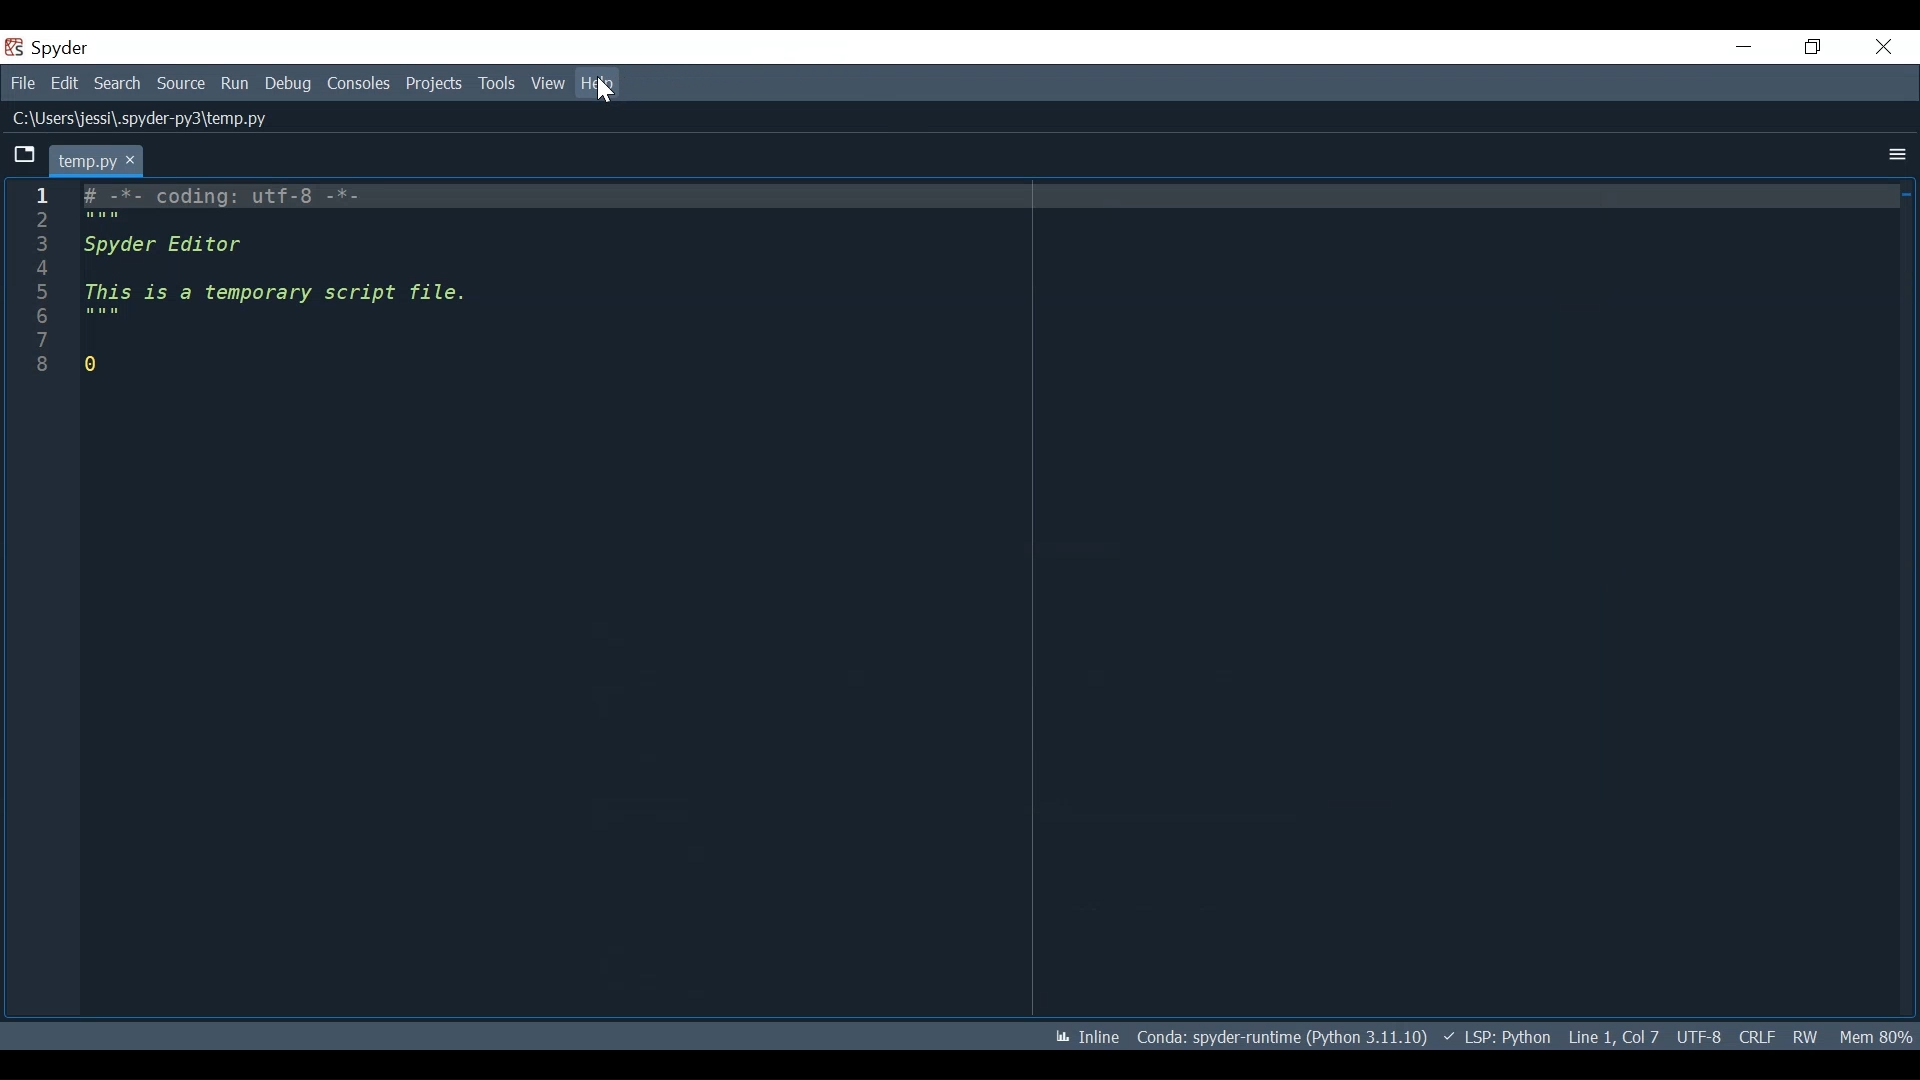  What do you see at coordinates (64, 82) in the screenshot?
I see `Edit` at bounding box center [64, 82].